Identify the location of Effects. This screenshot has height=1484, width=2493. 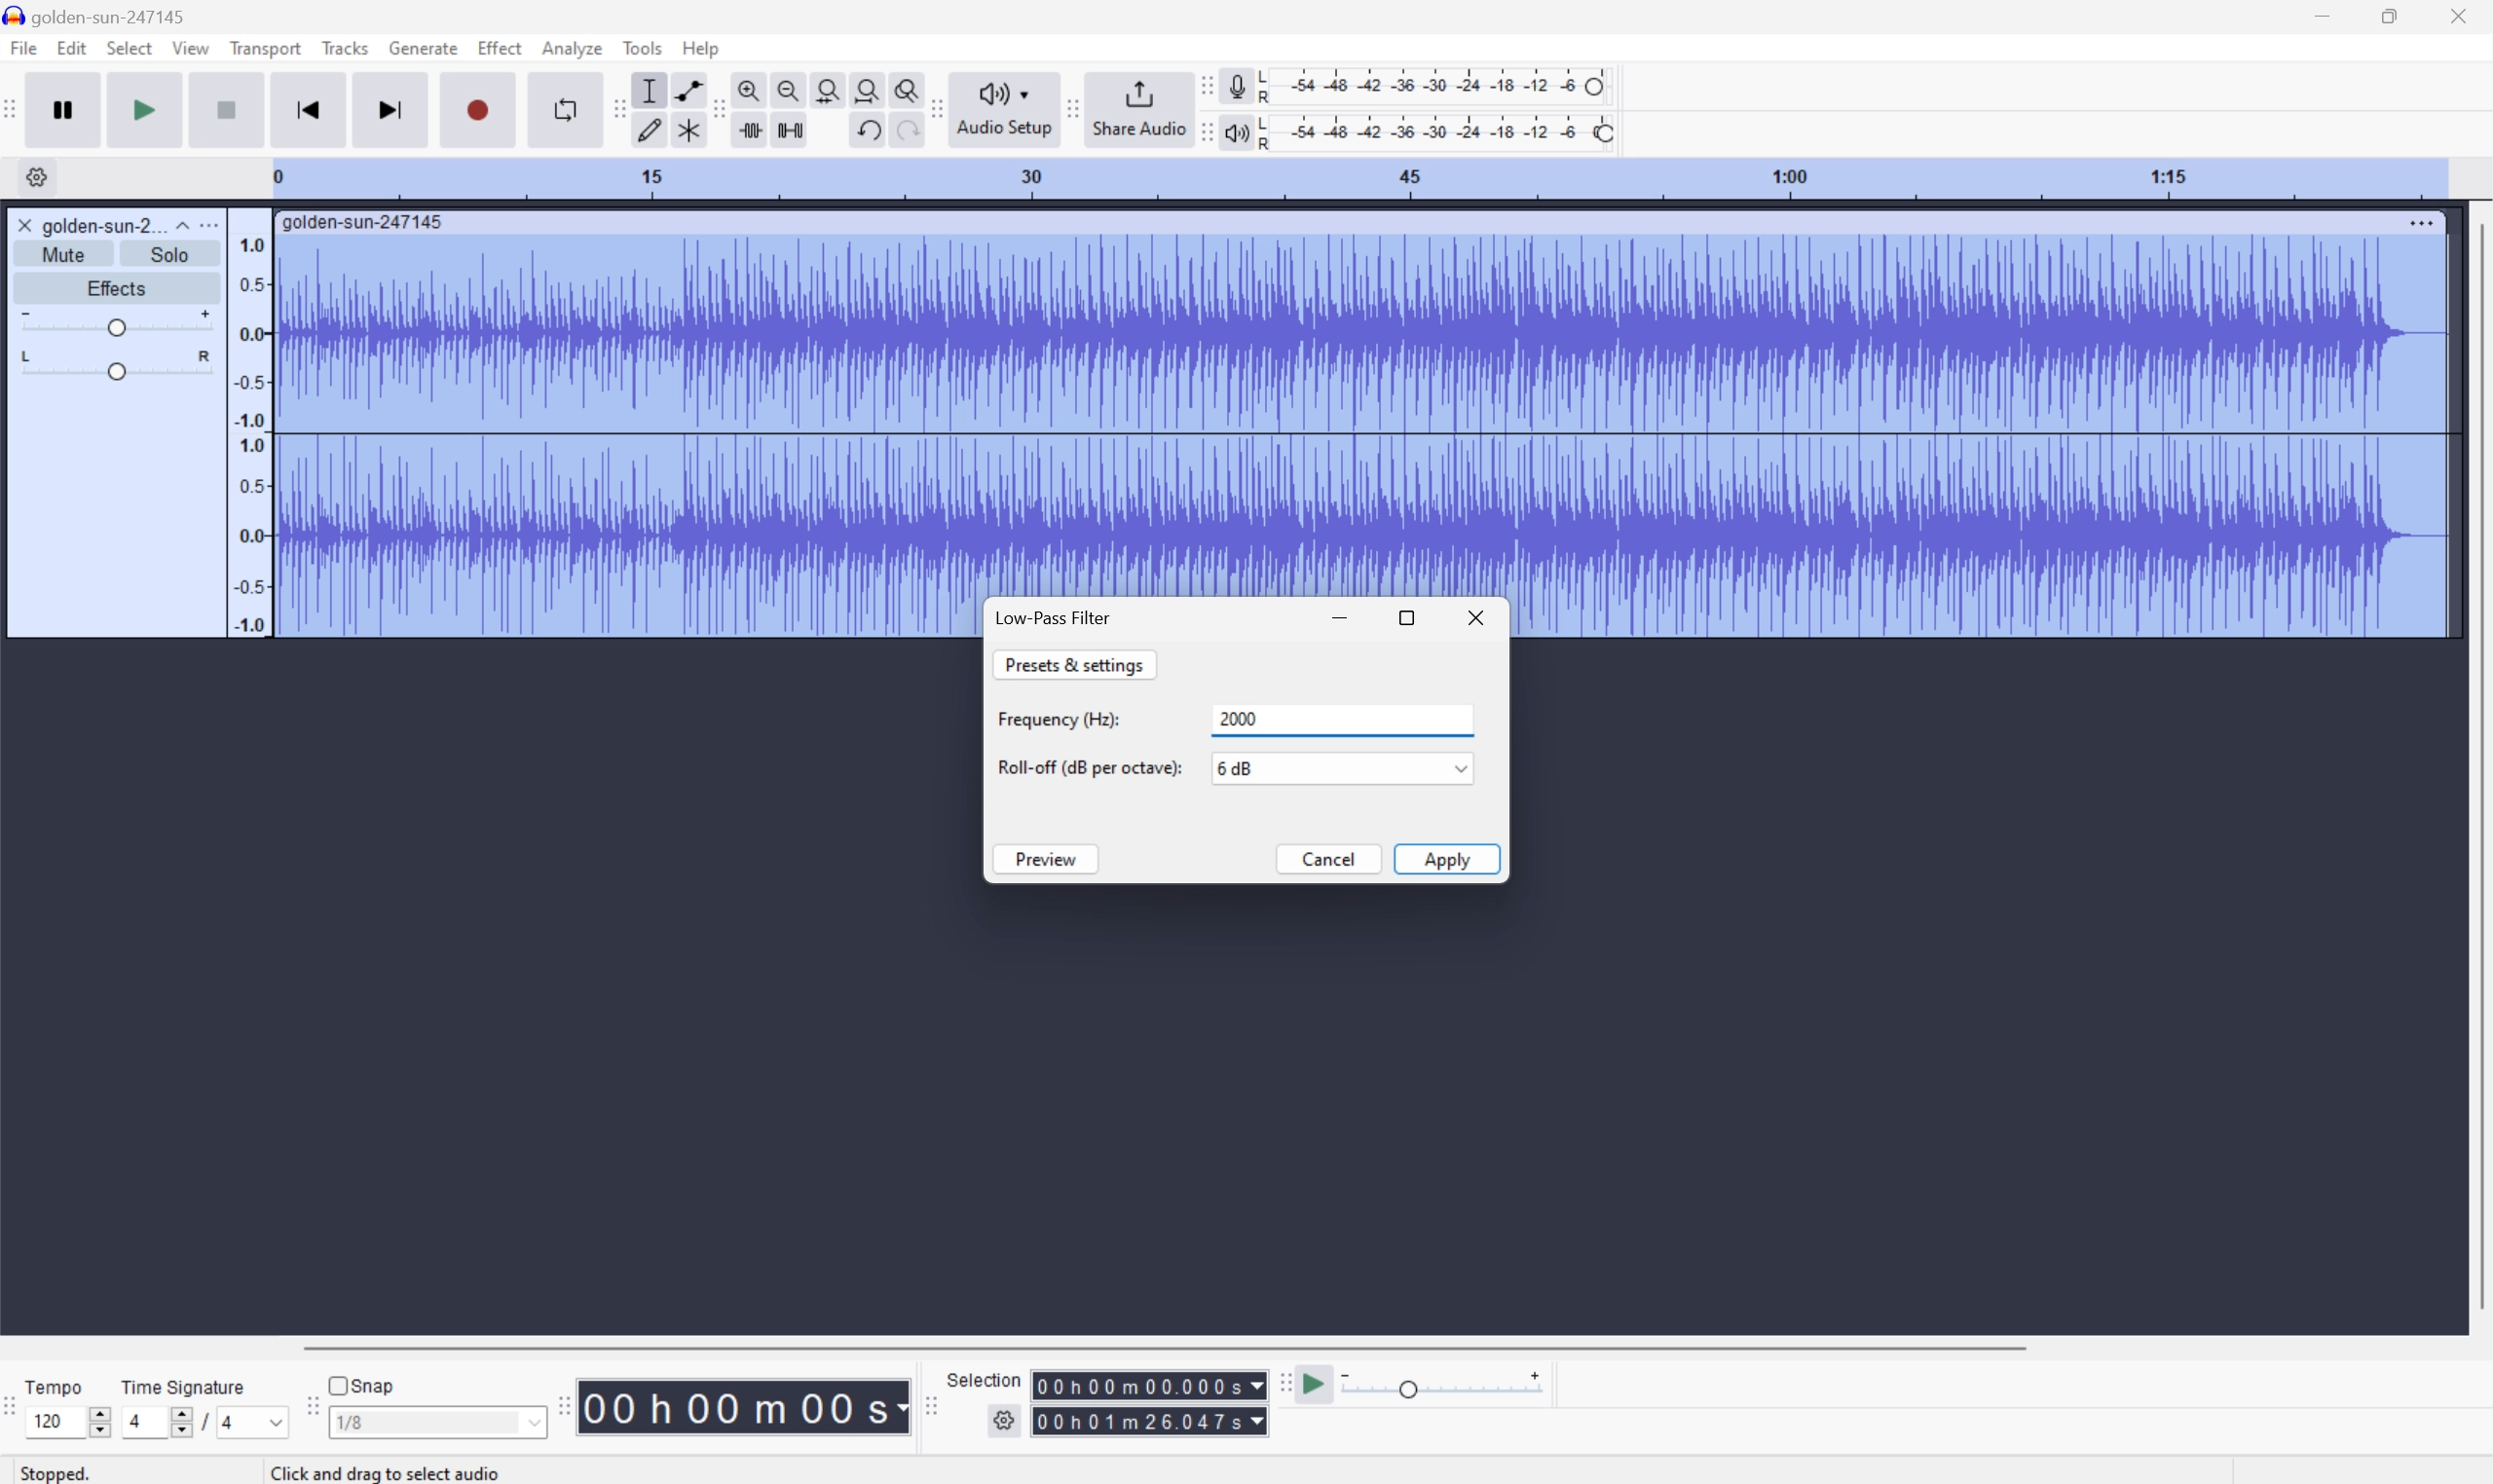
(114, 285).